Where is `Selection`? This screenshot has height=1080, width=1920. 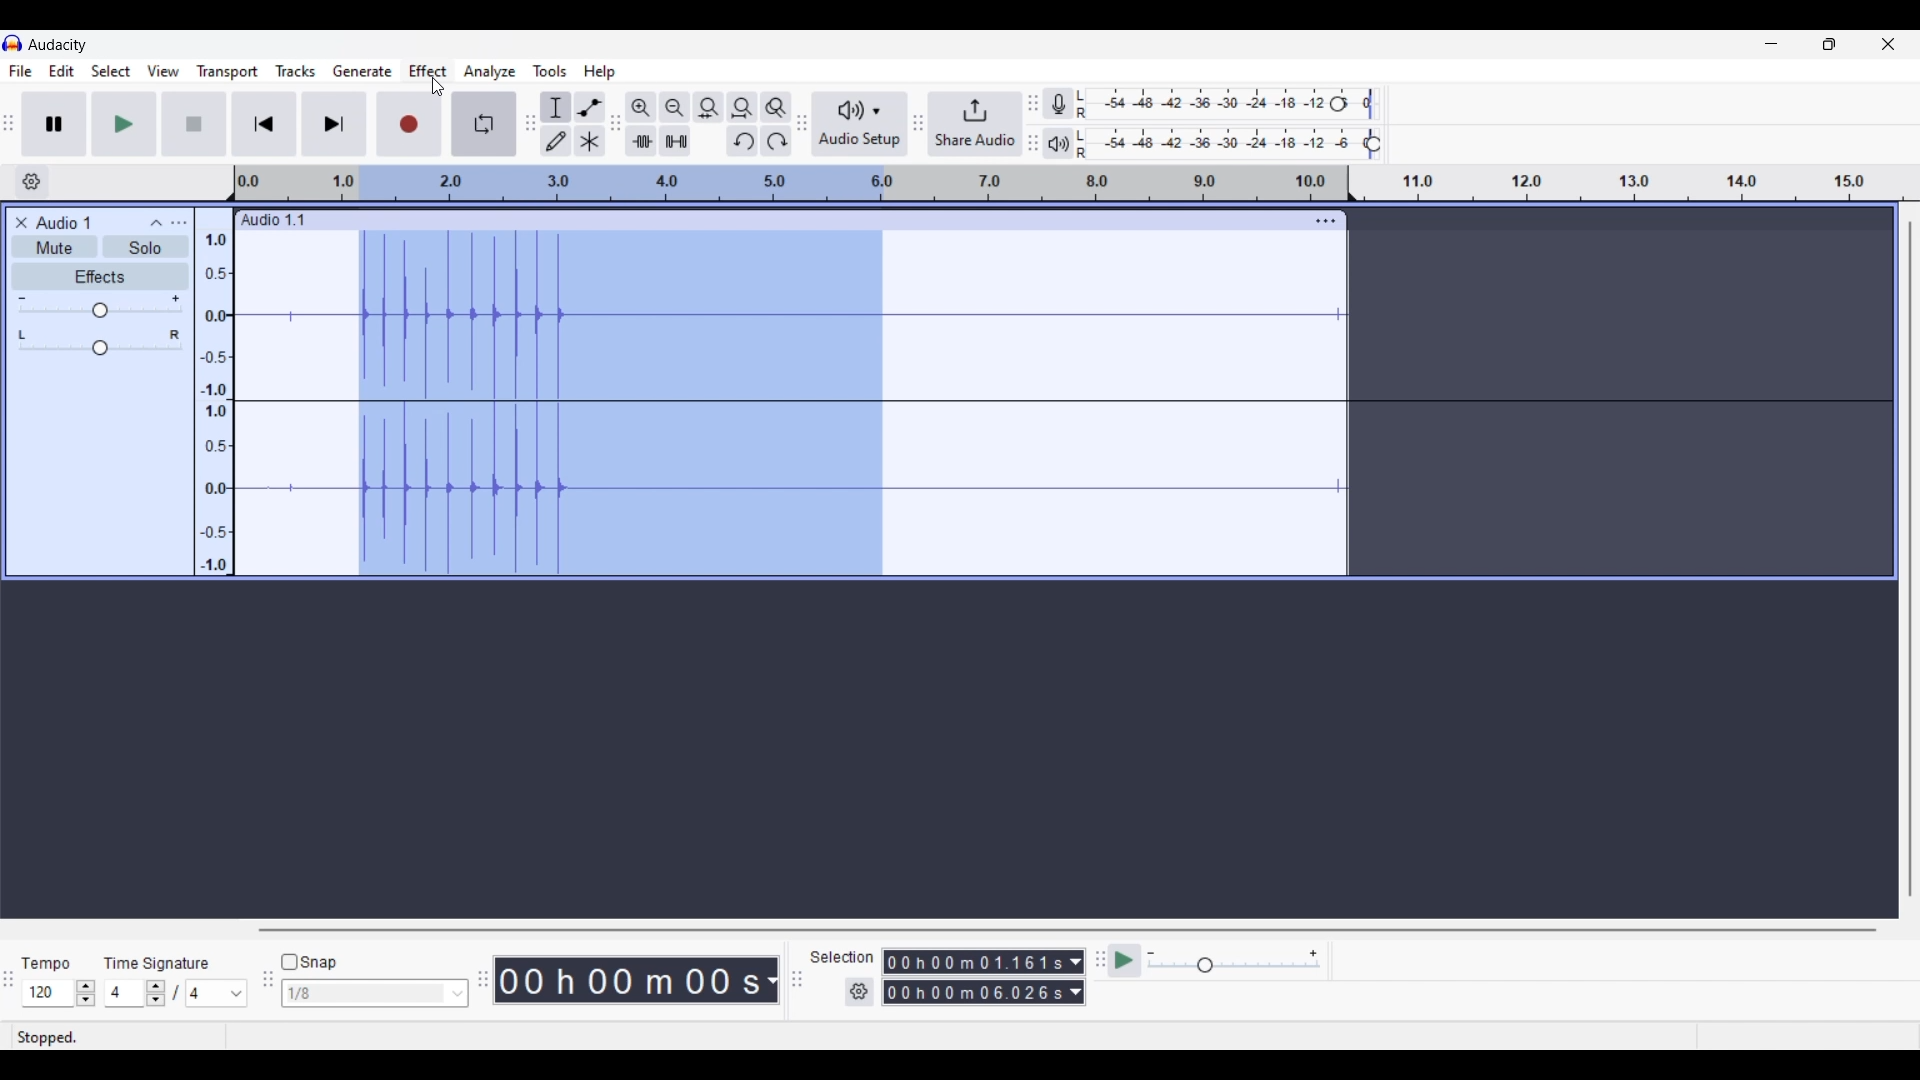
Selection is located at coordinates (843, 957).